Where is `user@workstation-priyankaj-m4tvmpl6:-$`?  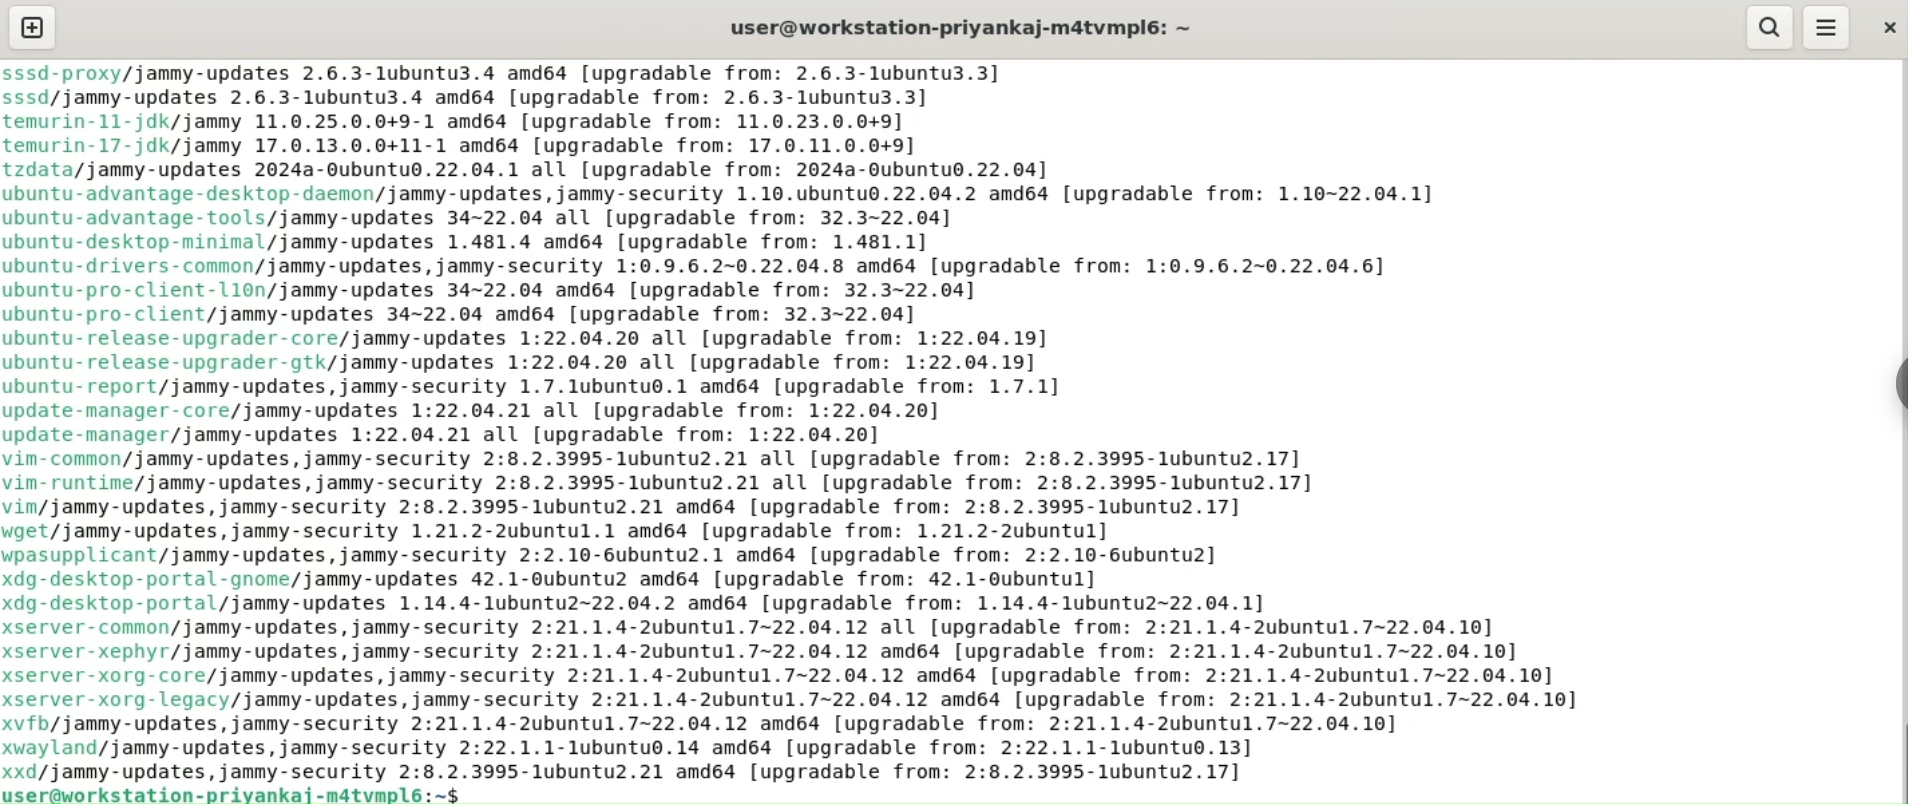 user@workstation-priyankaj-m4tvmpl6:-$ is located at coordinates (258, 794).